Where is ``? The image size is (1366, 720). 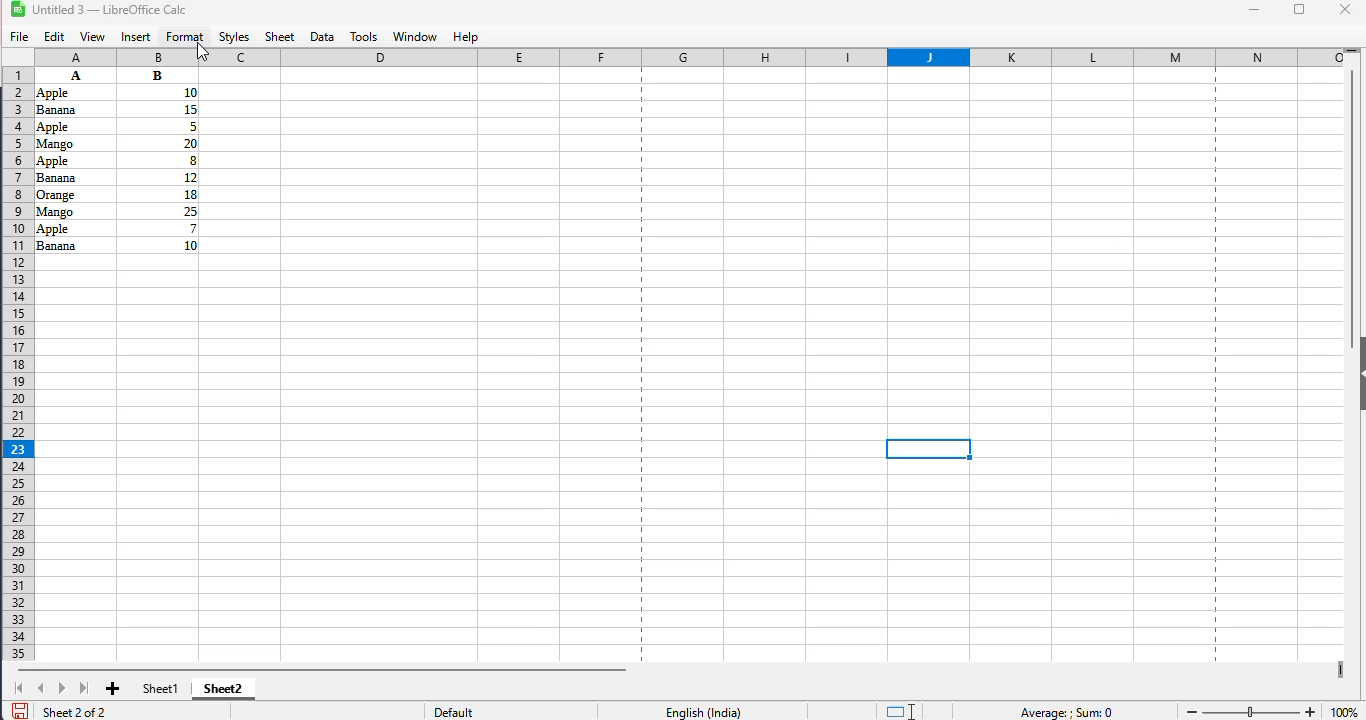
 is located at coordinates (73, 178).